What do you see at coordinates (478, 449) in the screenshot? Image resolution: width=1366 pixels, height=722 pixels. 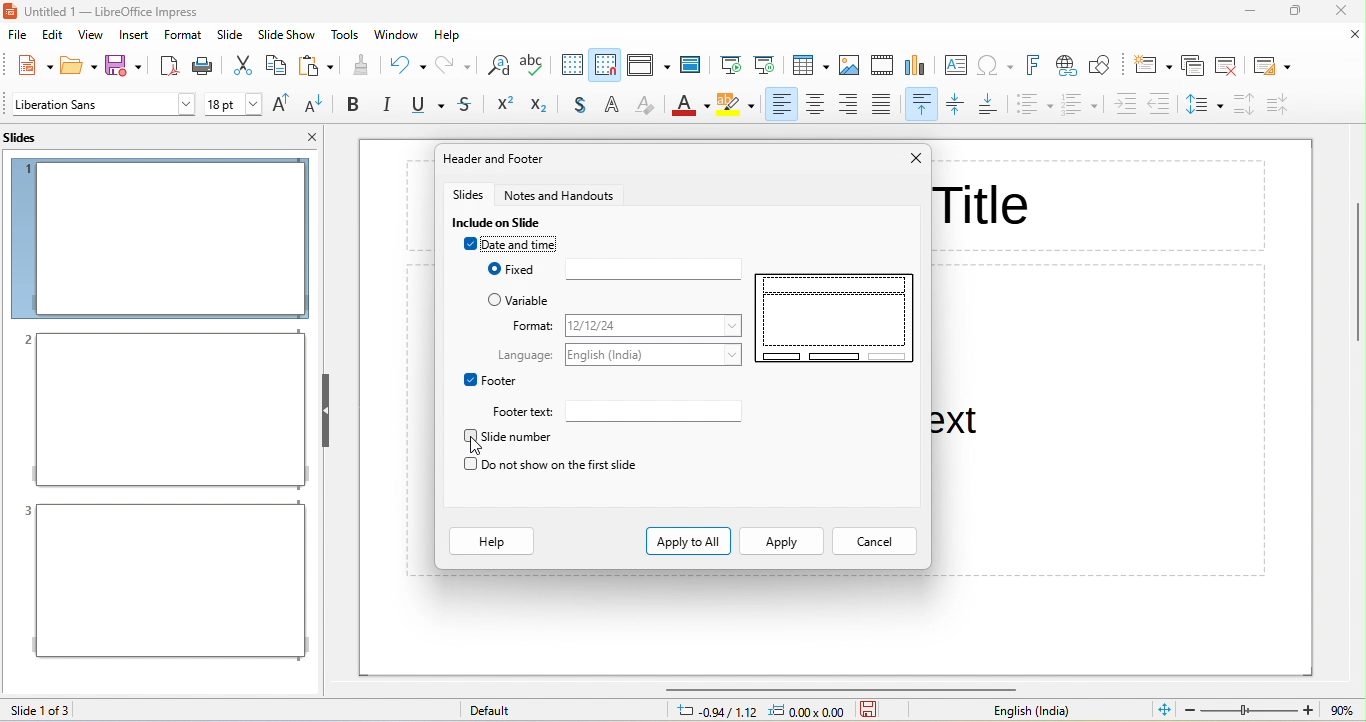 I see `cursor movement` at bounding box center [478, 449].